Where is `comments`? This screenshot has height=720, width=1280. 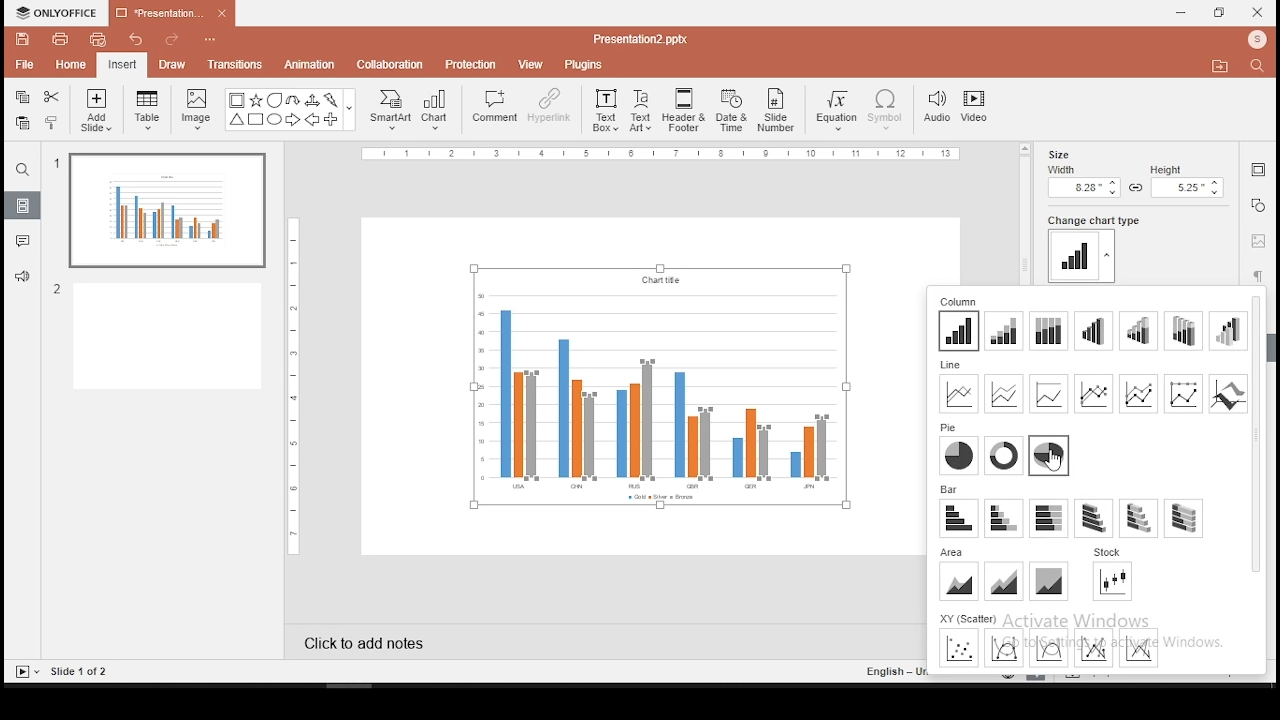
comments is located at coordinates (24, 244).